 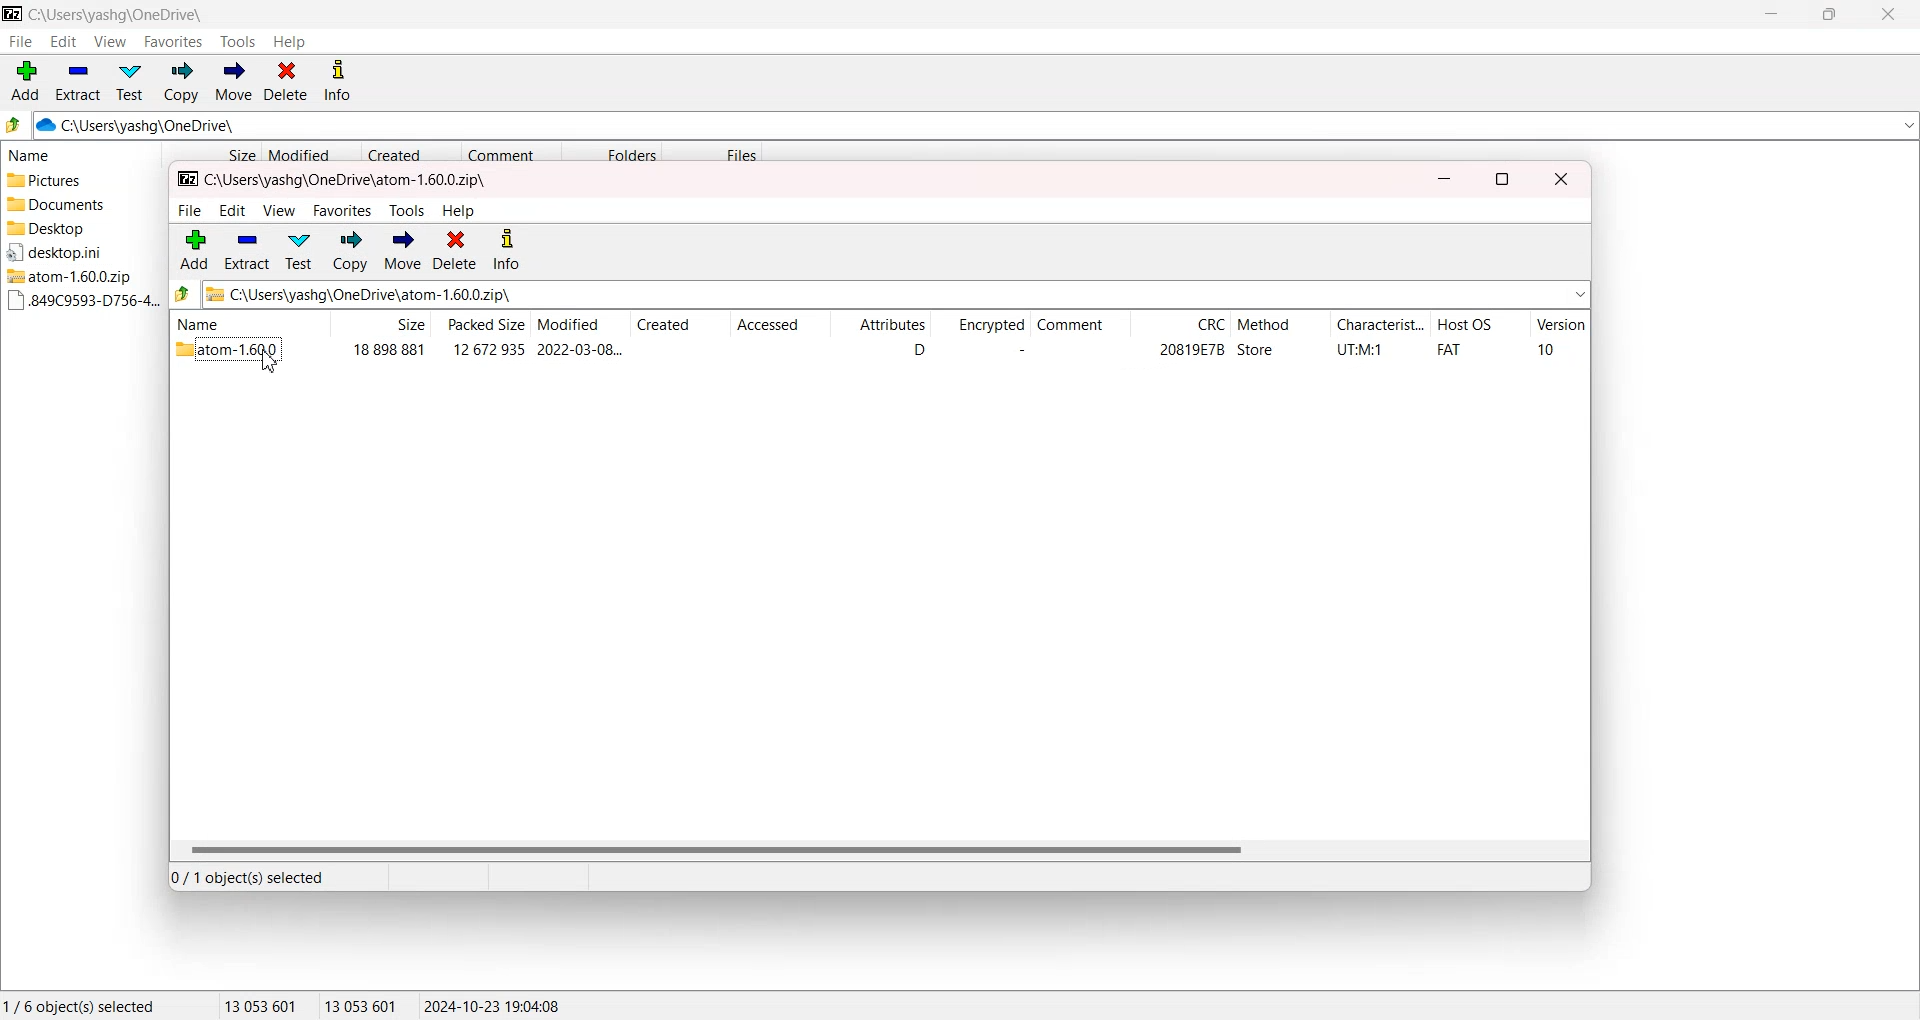 I want to click on Maximize, so click(x=1828, y=14).